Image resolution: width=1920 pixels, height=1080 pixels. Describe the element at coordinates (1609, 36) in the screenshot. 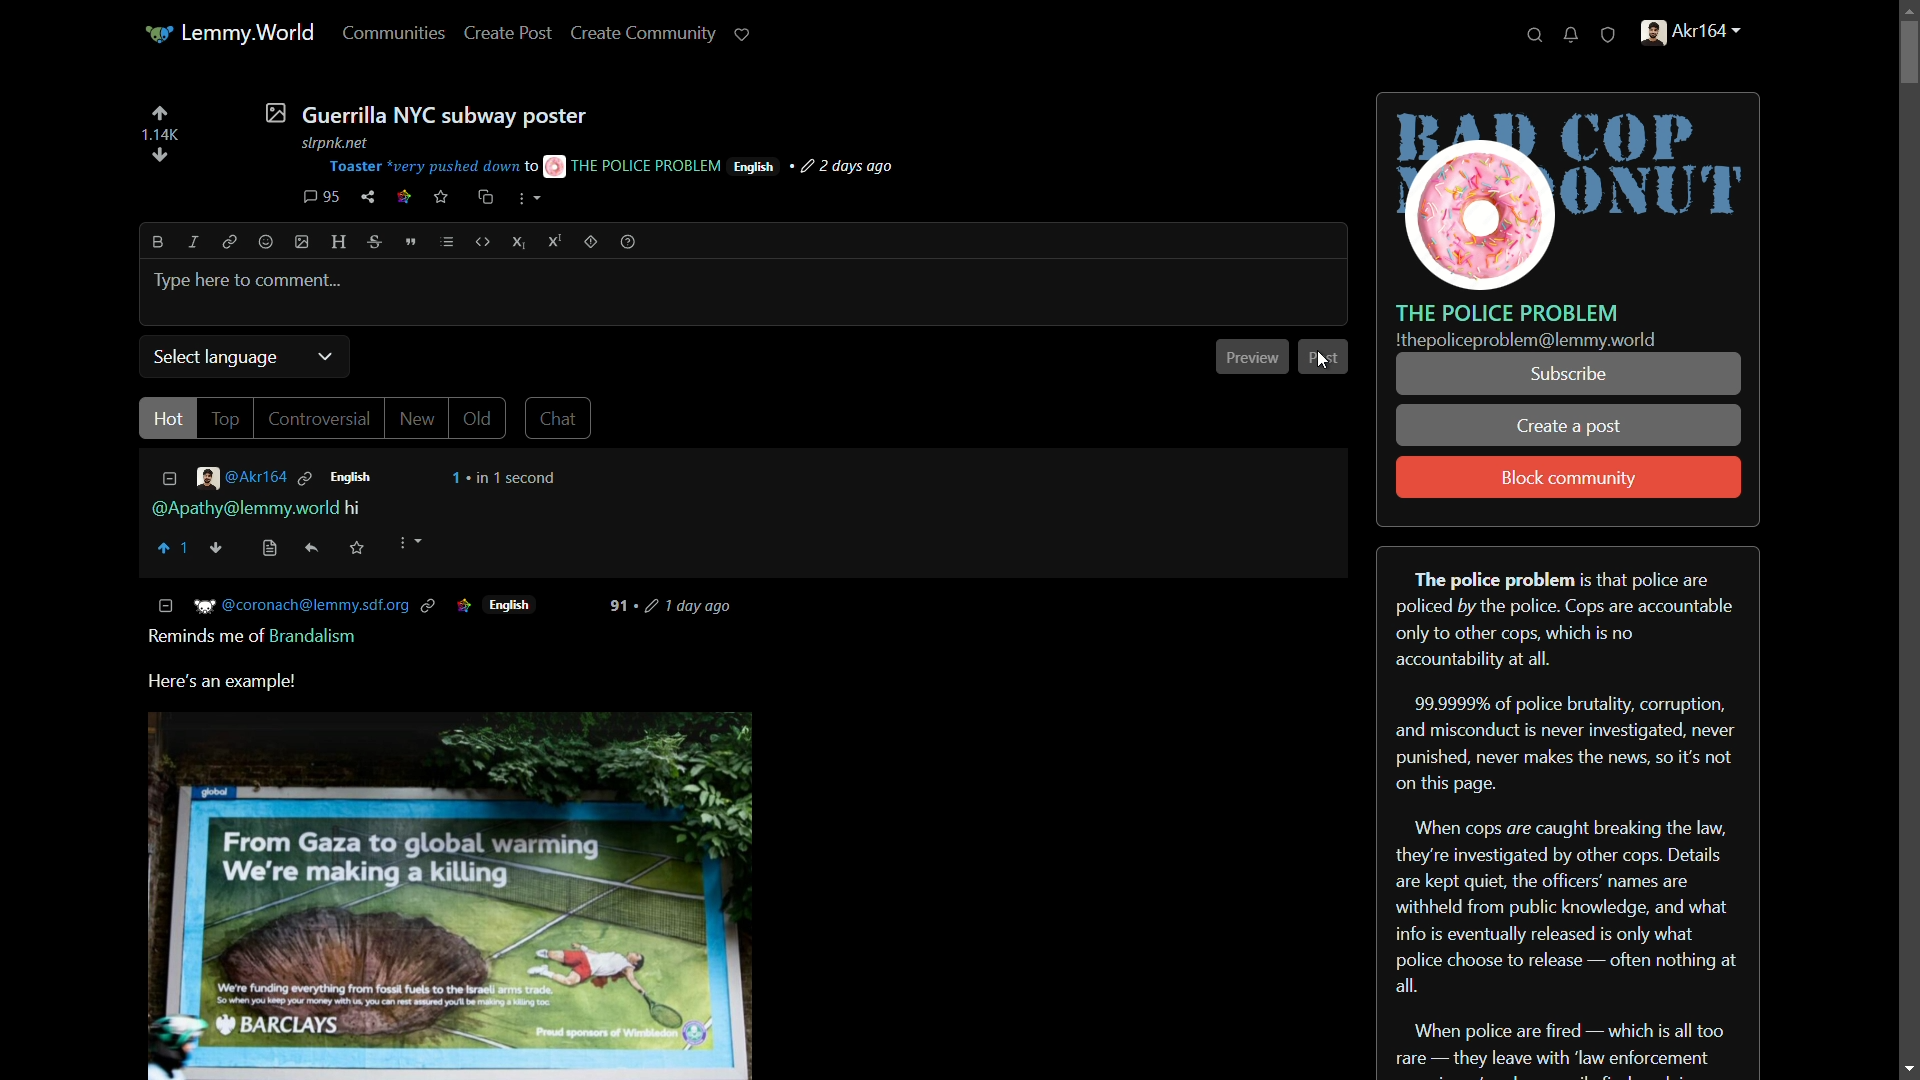

I see `unread reports` at that location.